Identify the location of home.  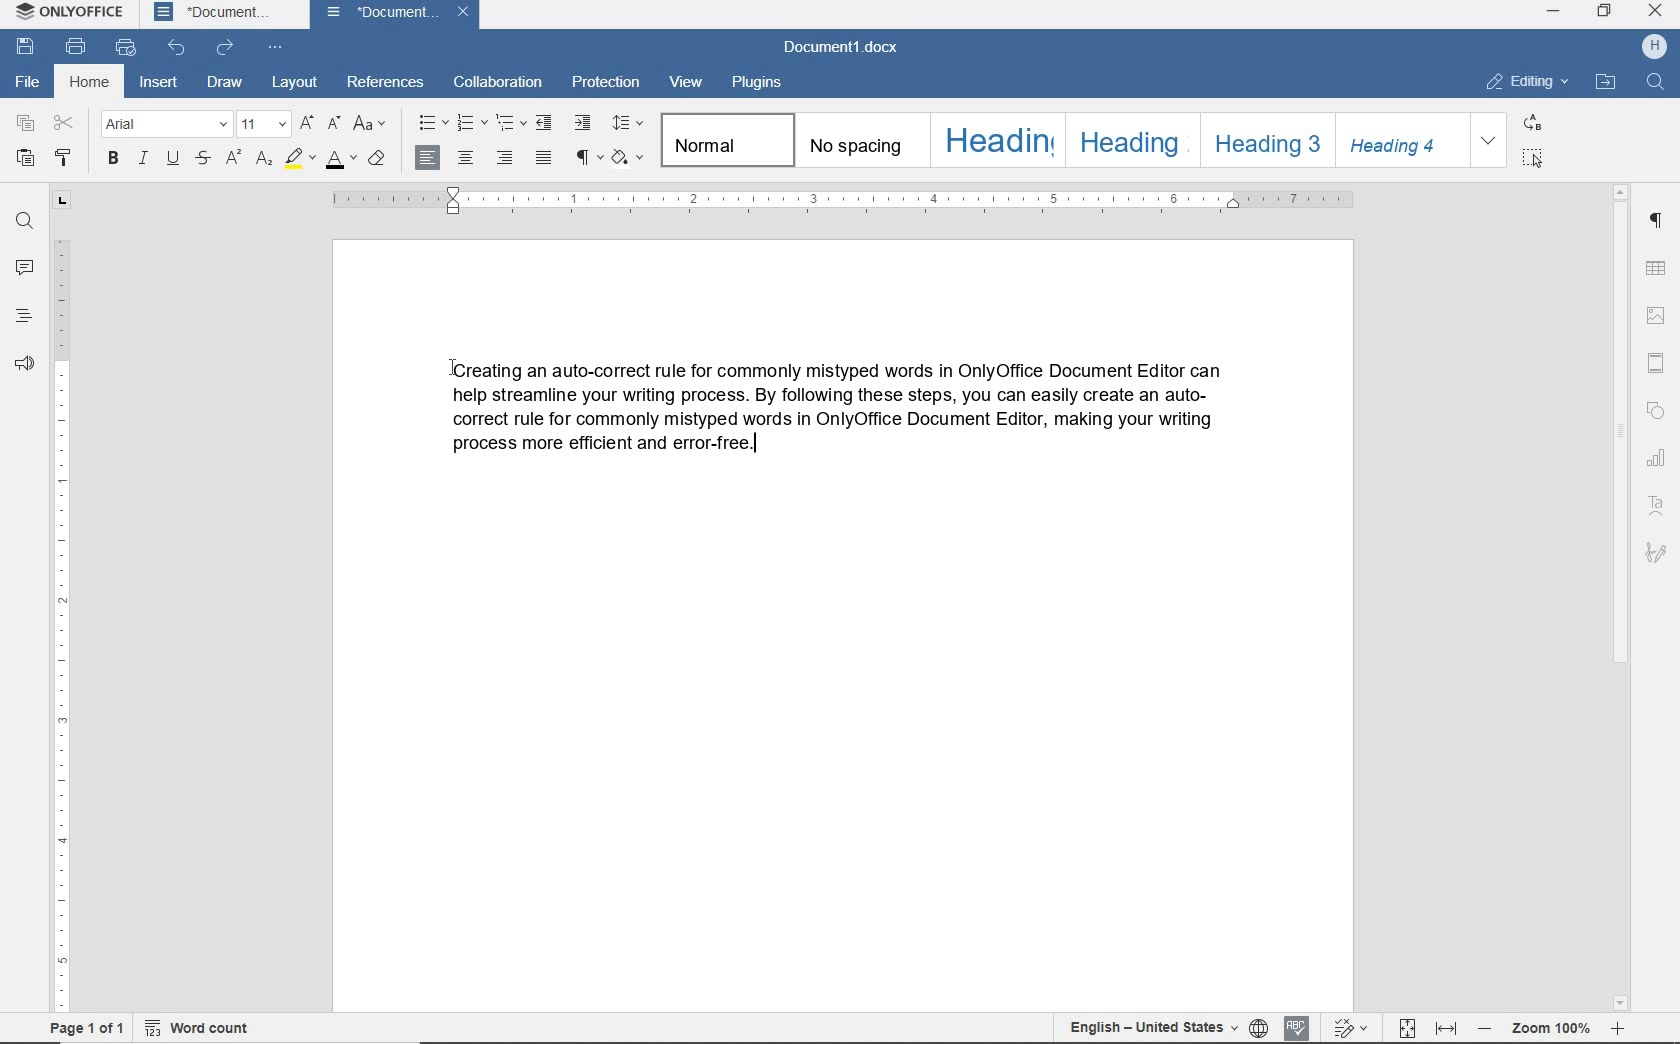
(91, 80).